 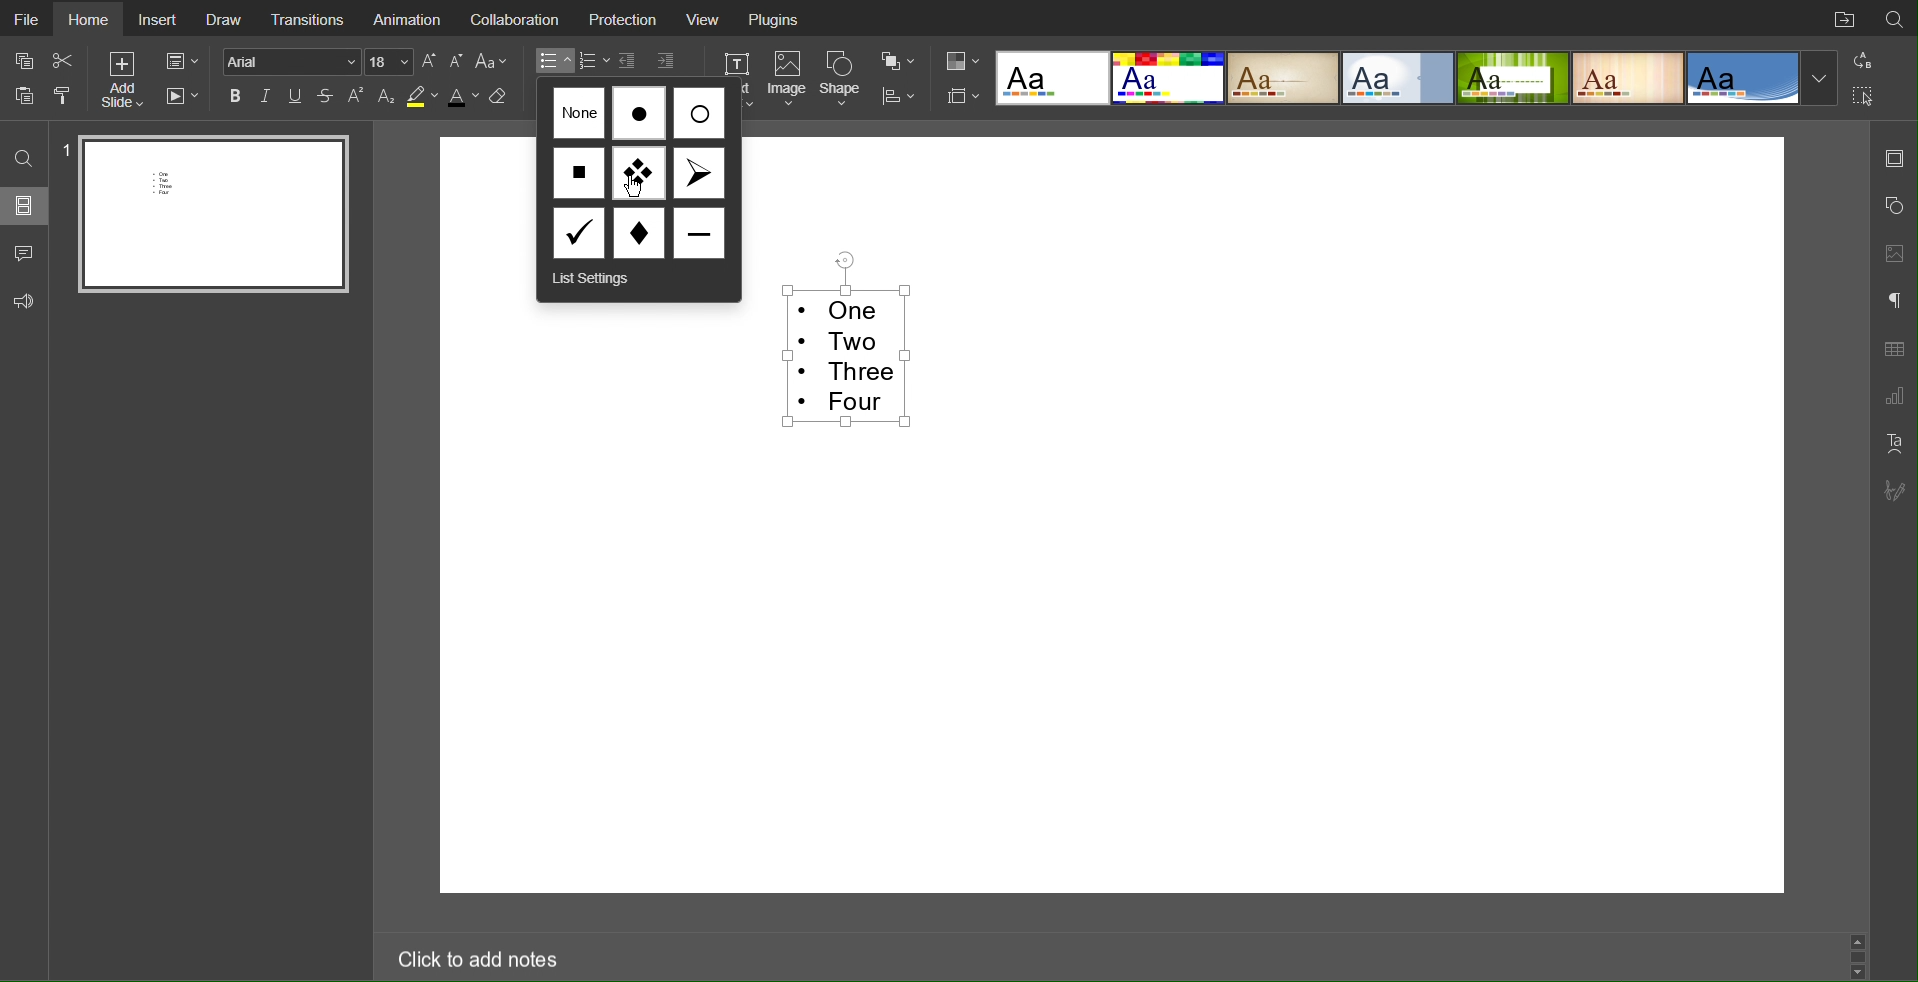 What do you see at coordinates (126, 80) in the screenshot?
I see `Add Slide` at bounding box center [126, 80].